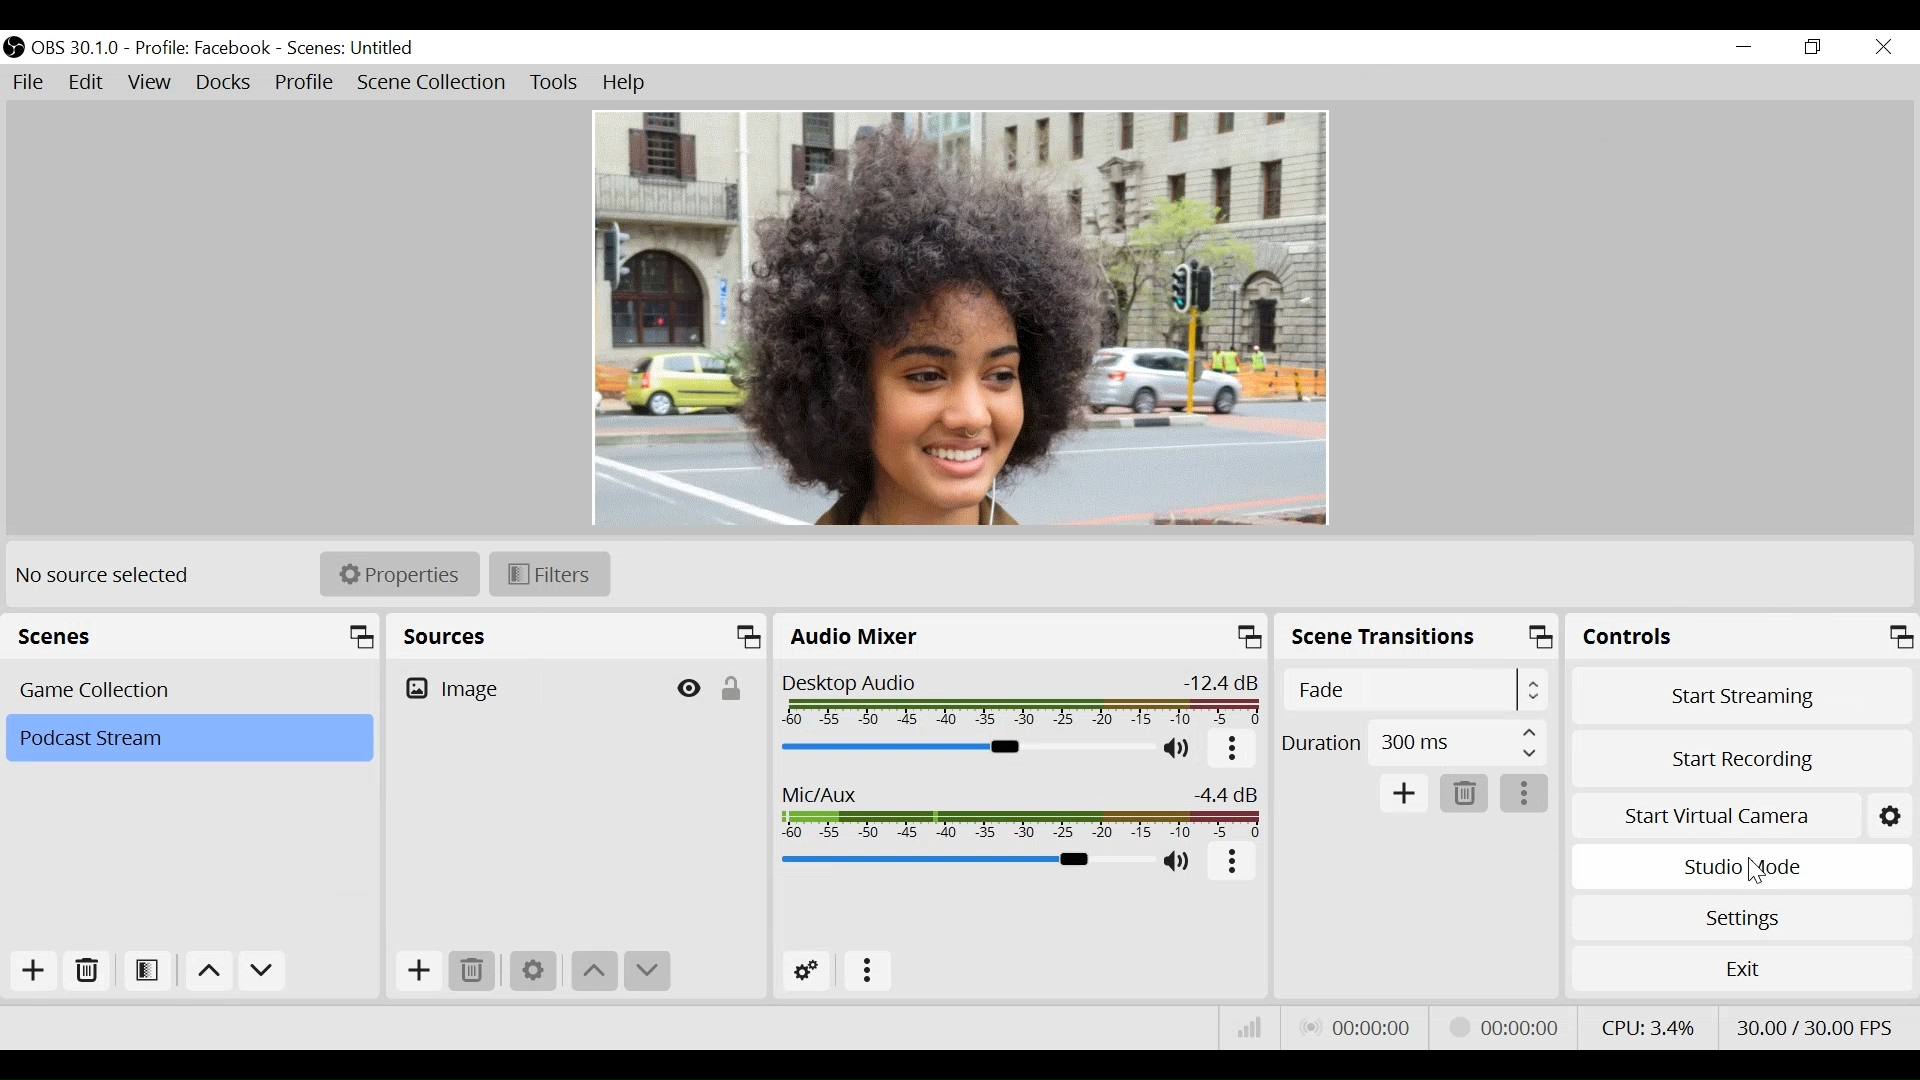 The height and width of the screenshot is (1080, 1920). Describe the element at coordinates (596, 971) in the screenshot. I see `move up` at that location.